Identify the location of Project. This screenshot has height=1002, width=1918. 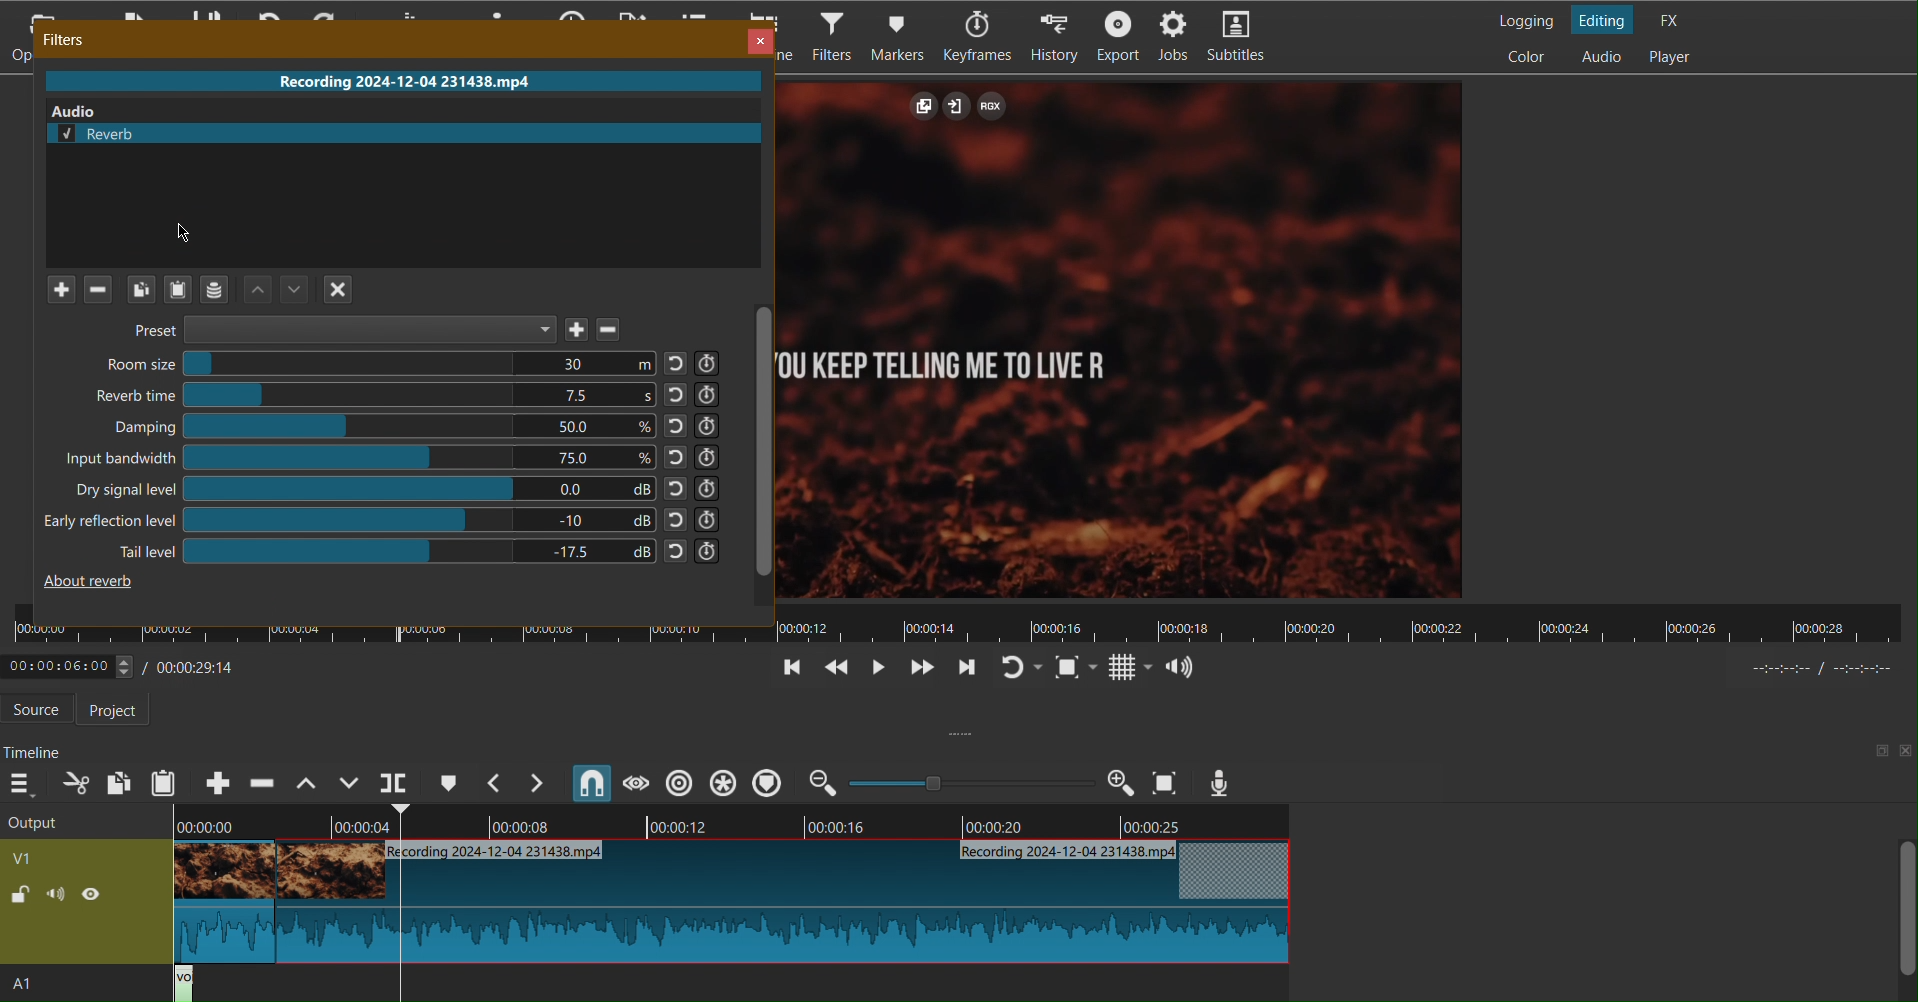
(119, 710).